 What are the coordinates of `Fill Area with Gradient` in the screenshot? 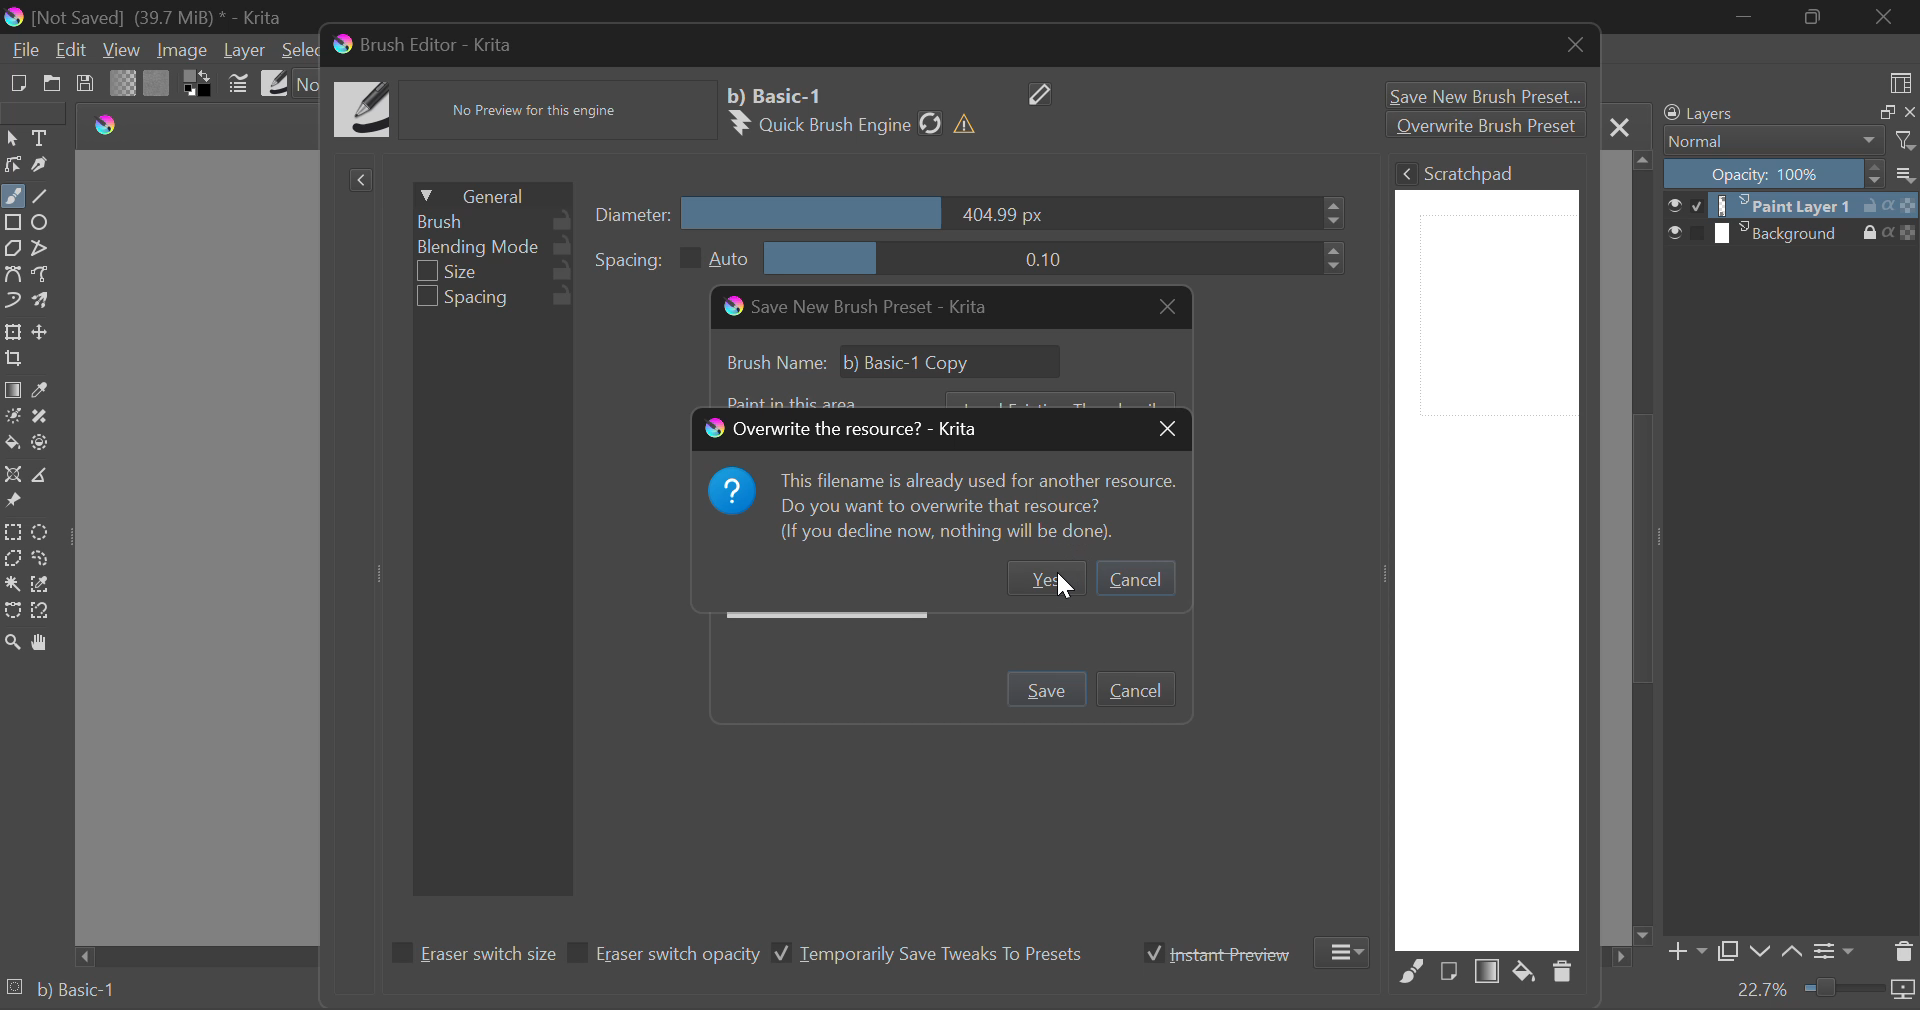 It's located at (1488, 973).